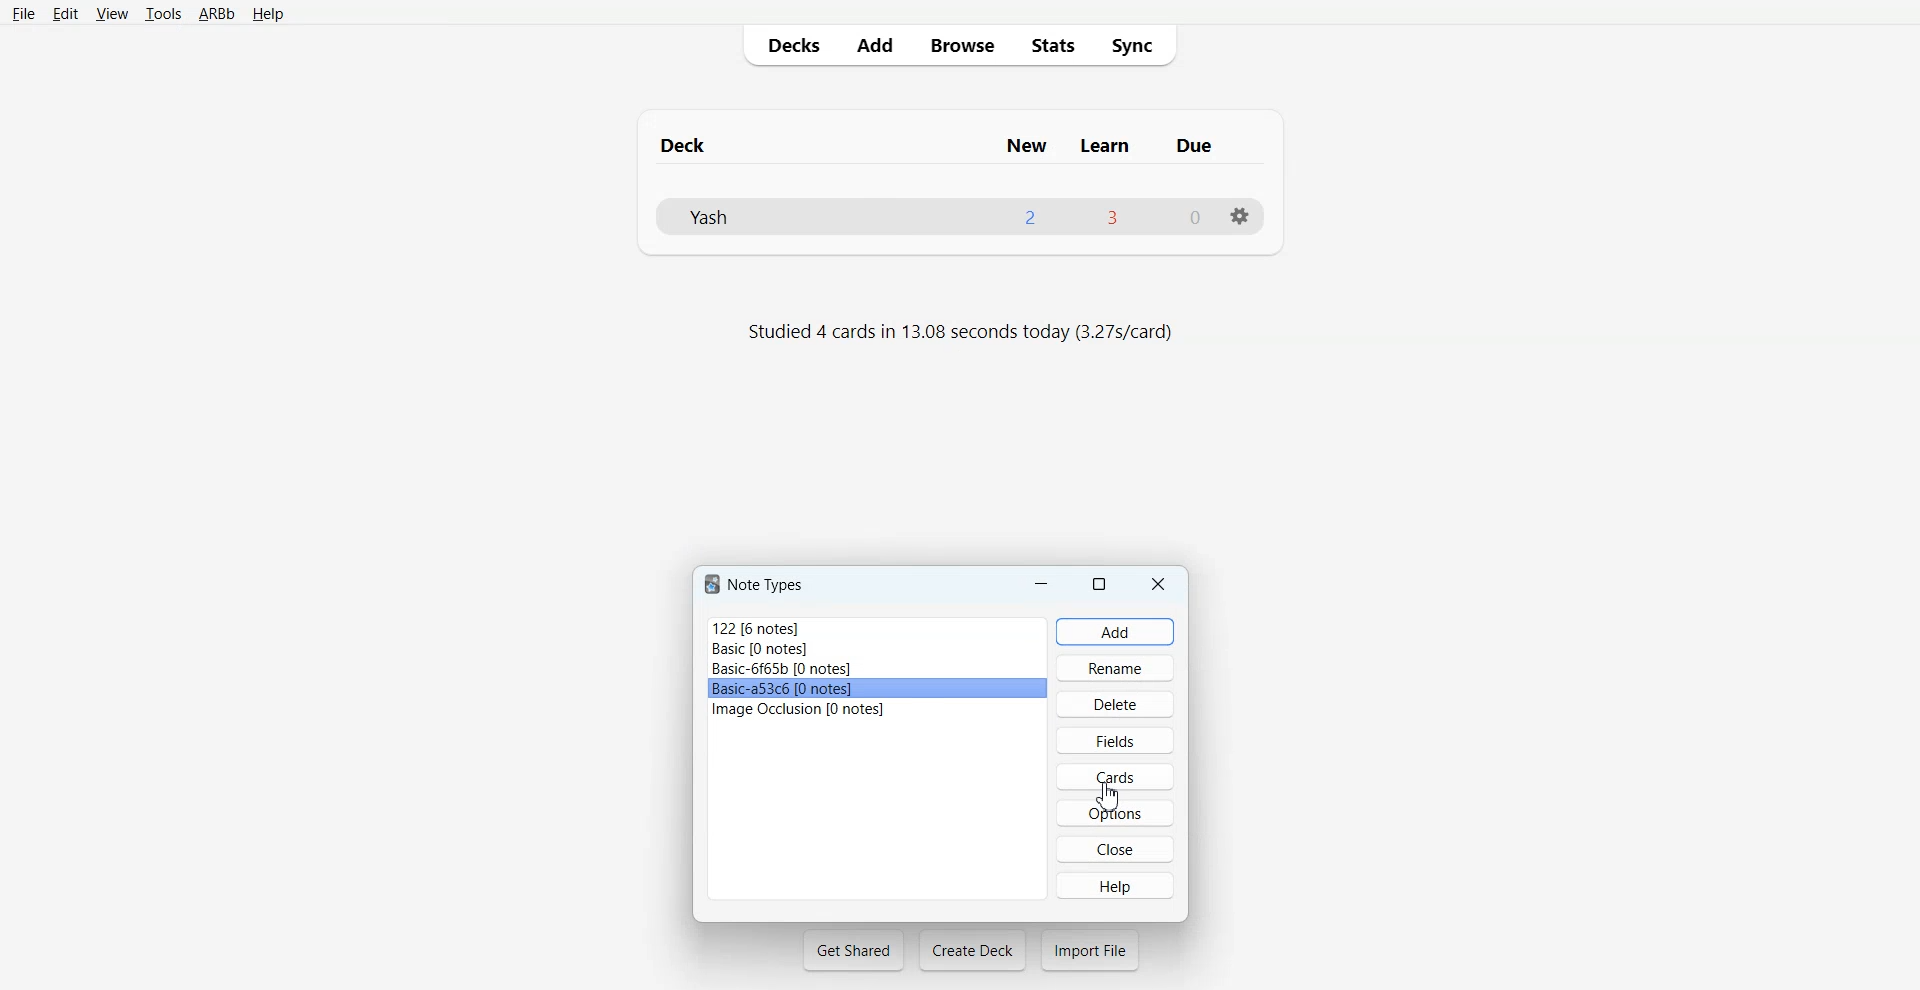  I want to click on Maximize, so click(1102, 583).